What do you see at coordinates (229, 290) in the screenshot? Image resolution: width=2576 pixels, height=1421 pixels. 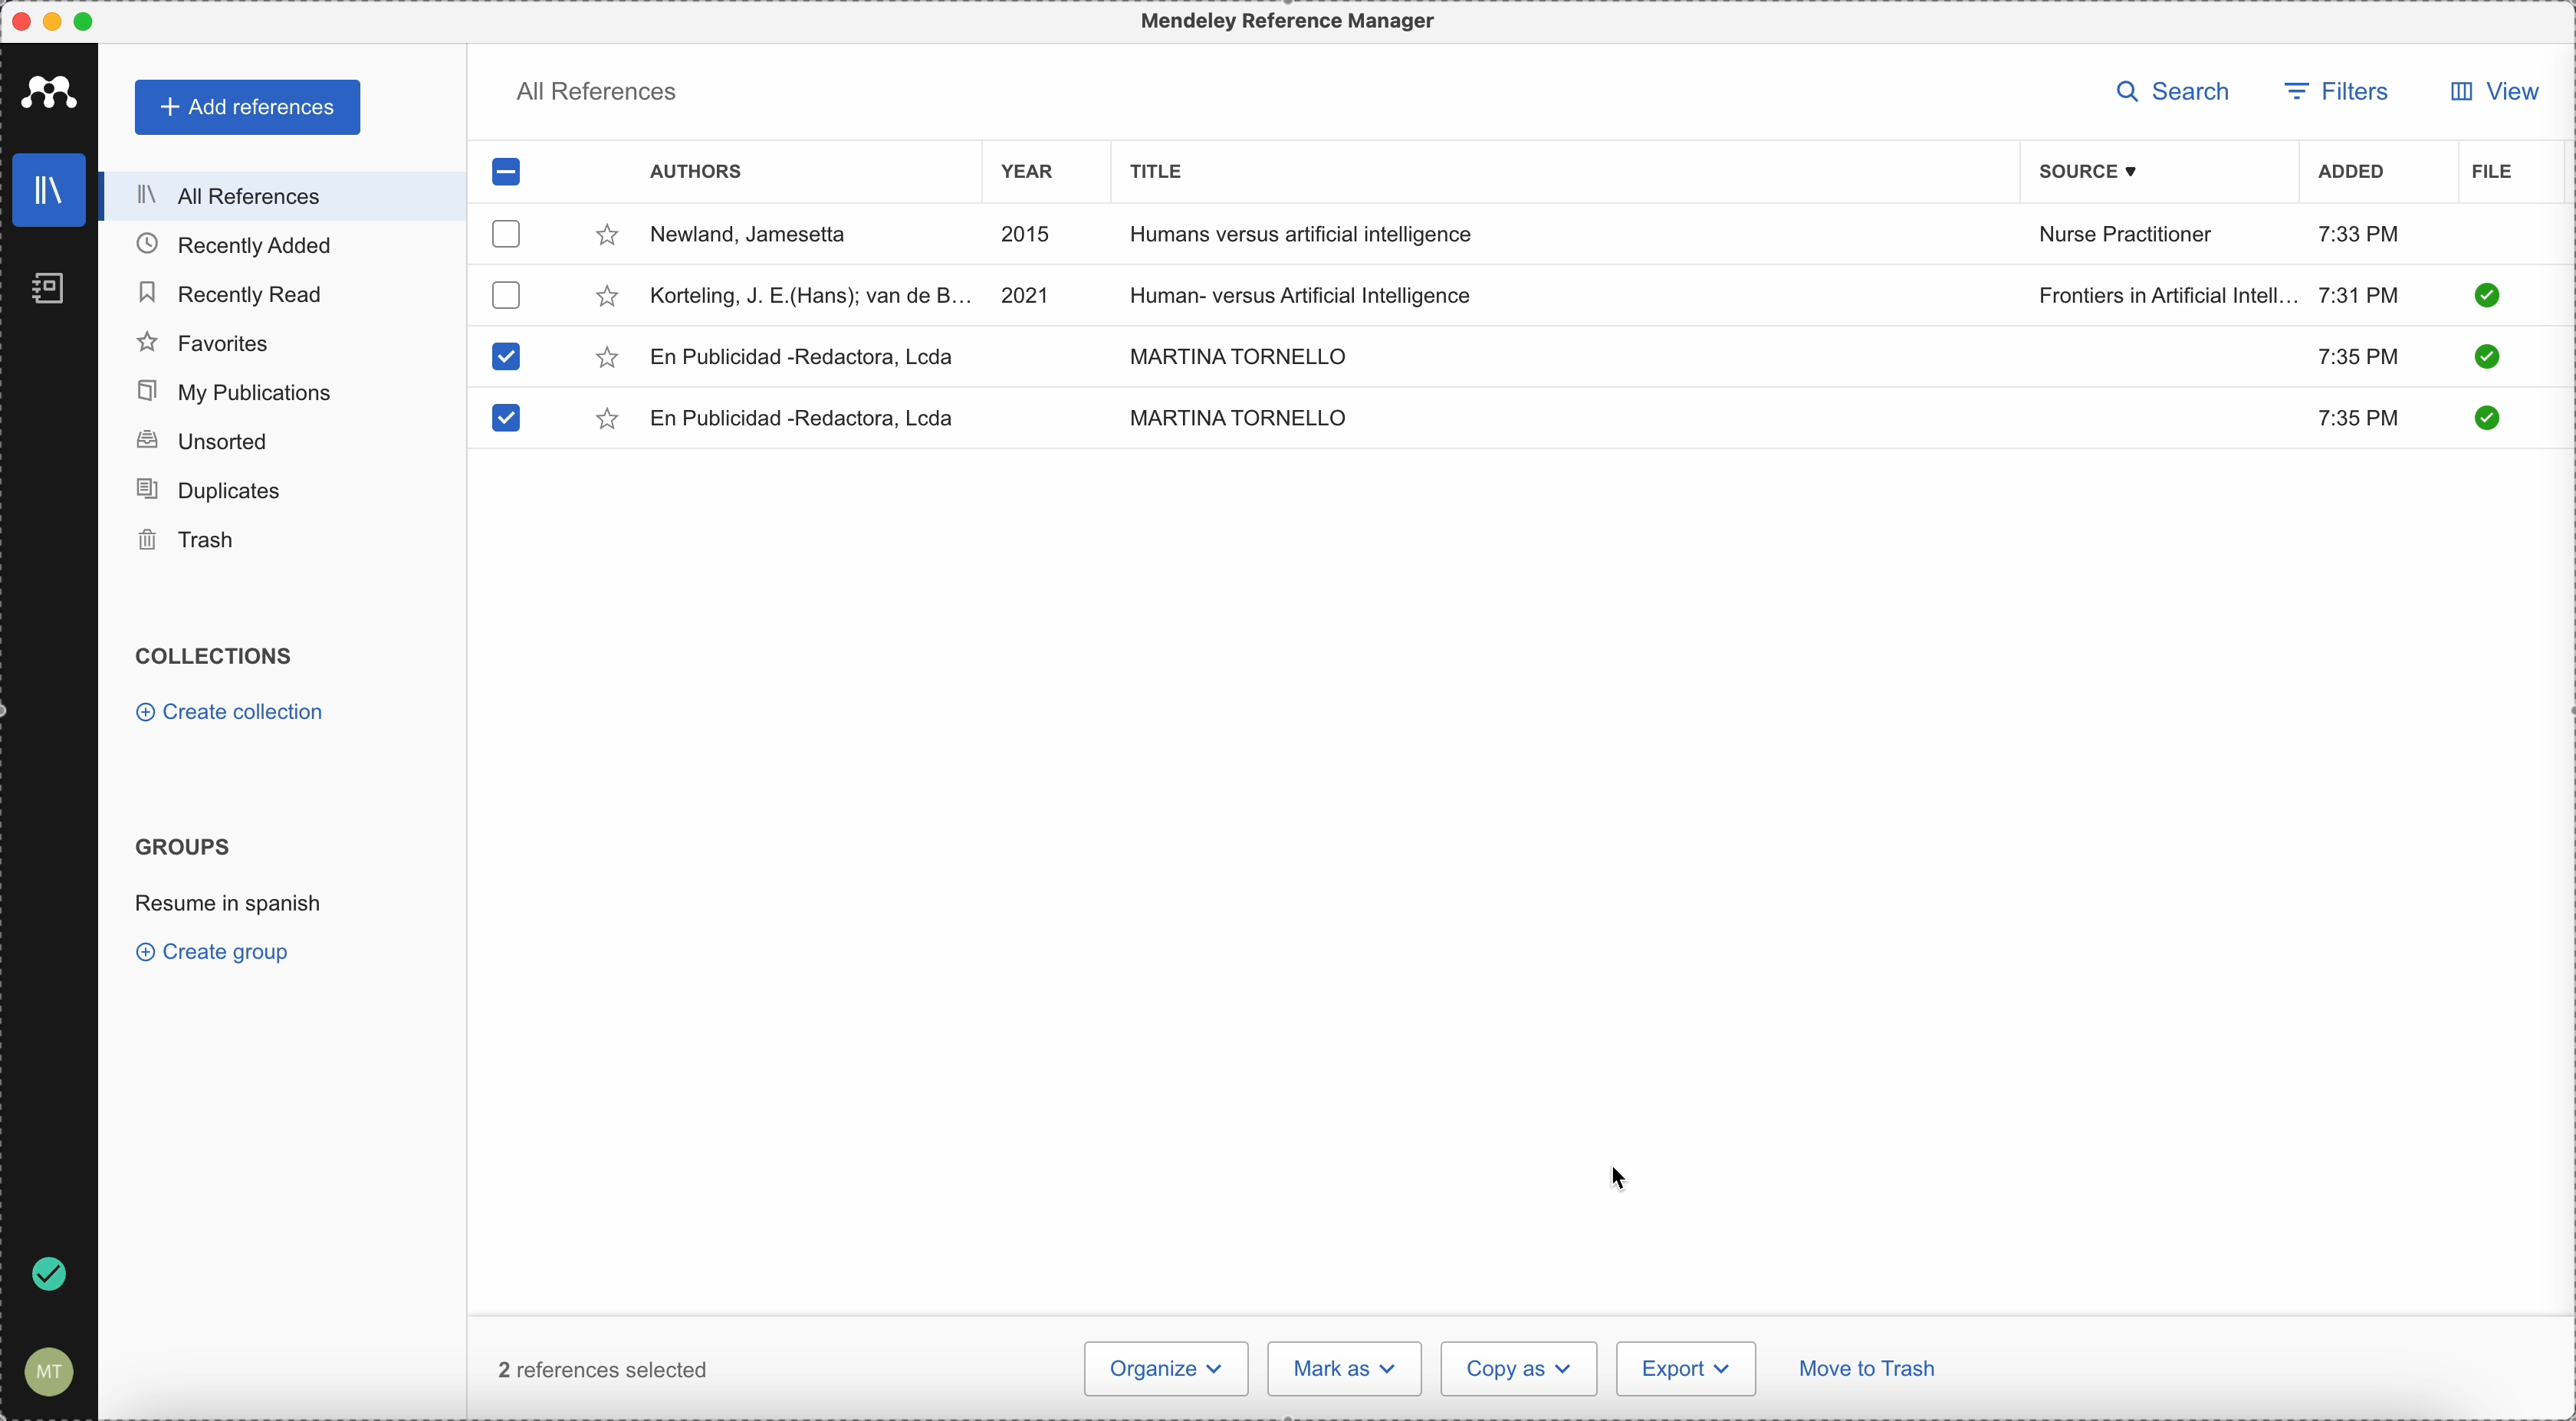 I see `recently read` at bounding box center [229, 290].